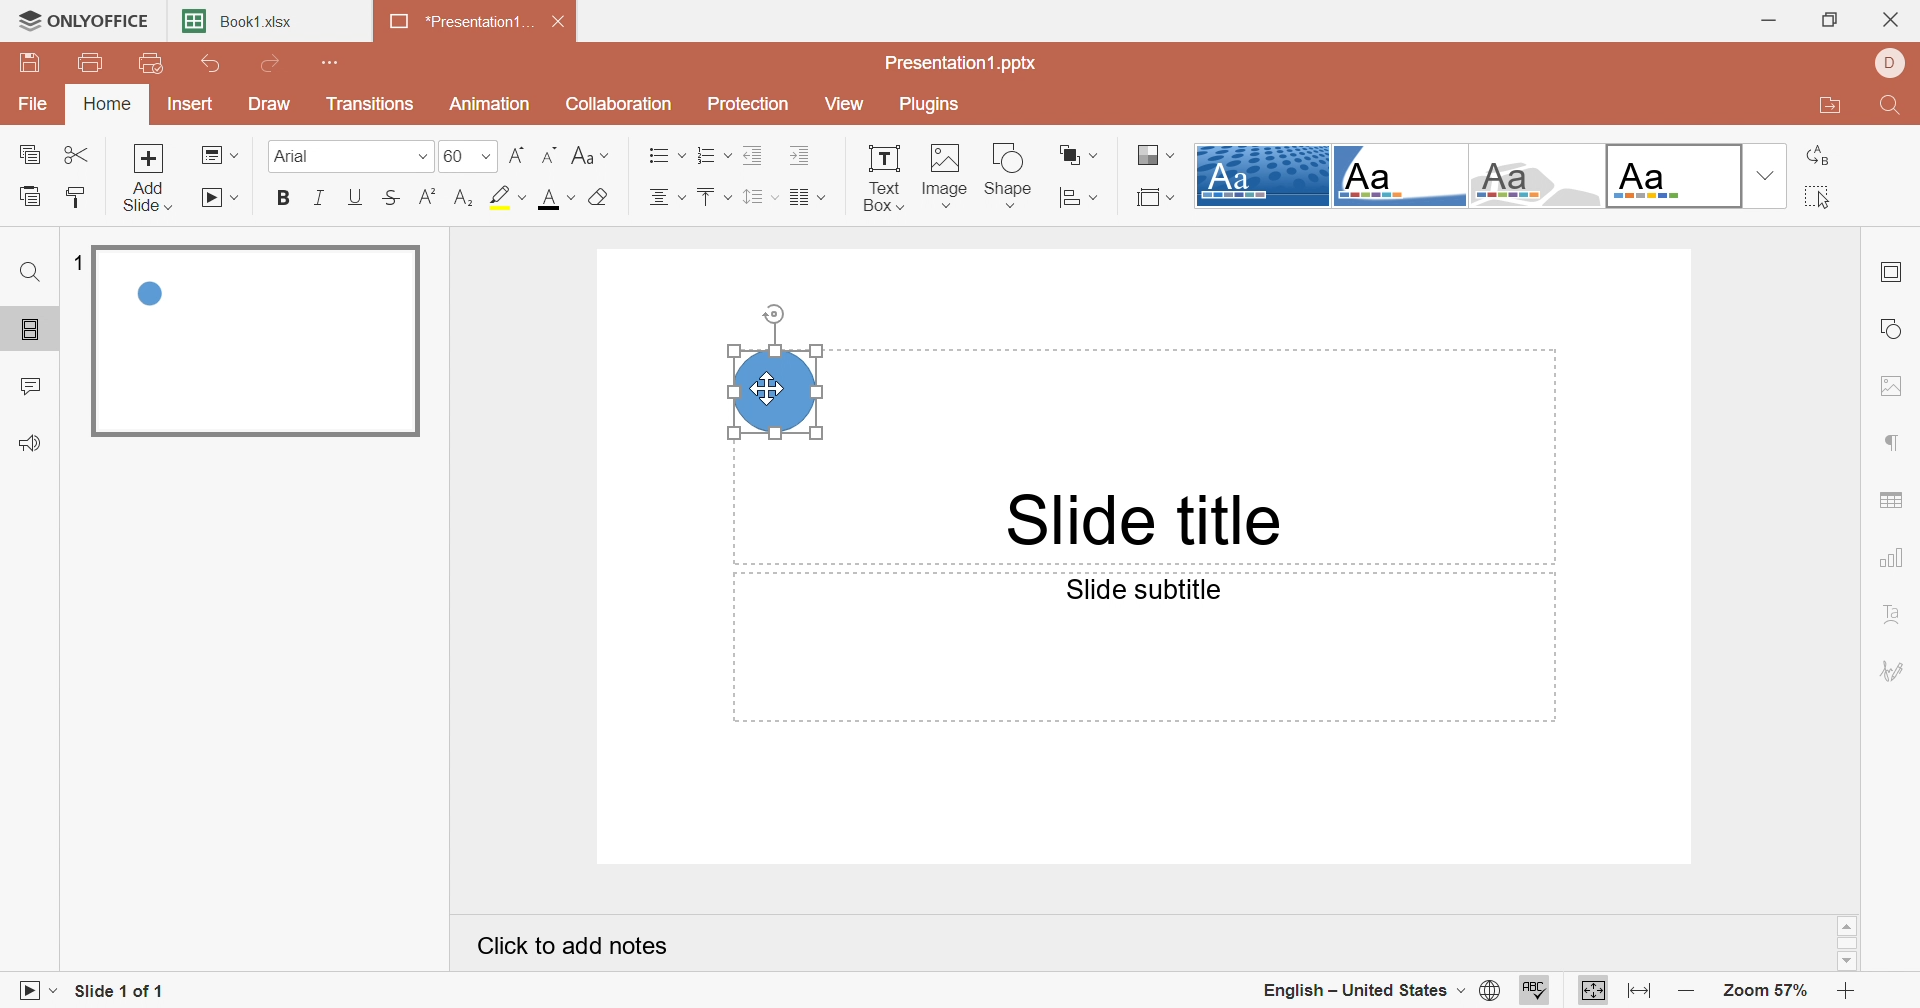 This screenshot has width=1920, height=1008. I want to click on Underline, so click(357, 197).